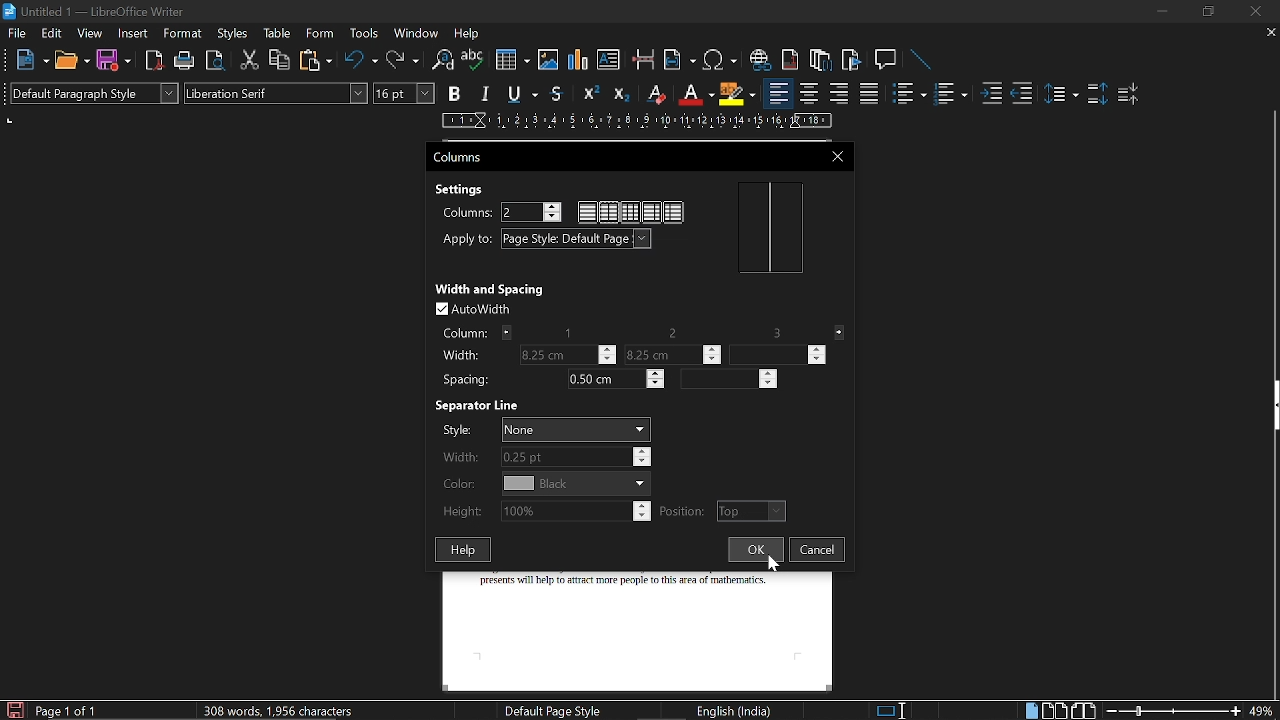 This screenshot has width=1280, height=720. Describe the element at coordinates (909, 94) in the screenshot. I see `Toggle unordered list` at that location.